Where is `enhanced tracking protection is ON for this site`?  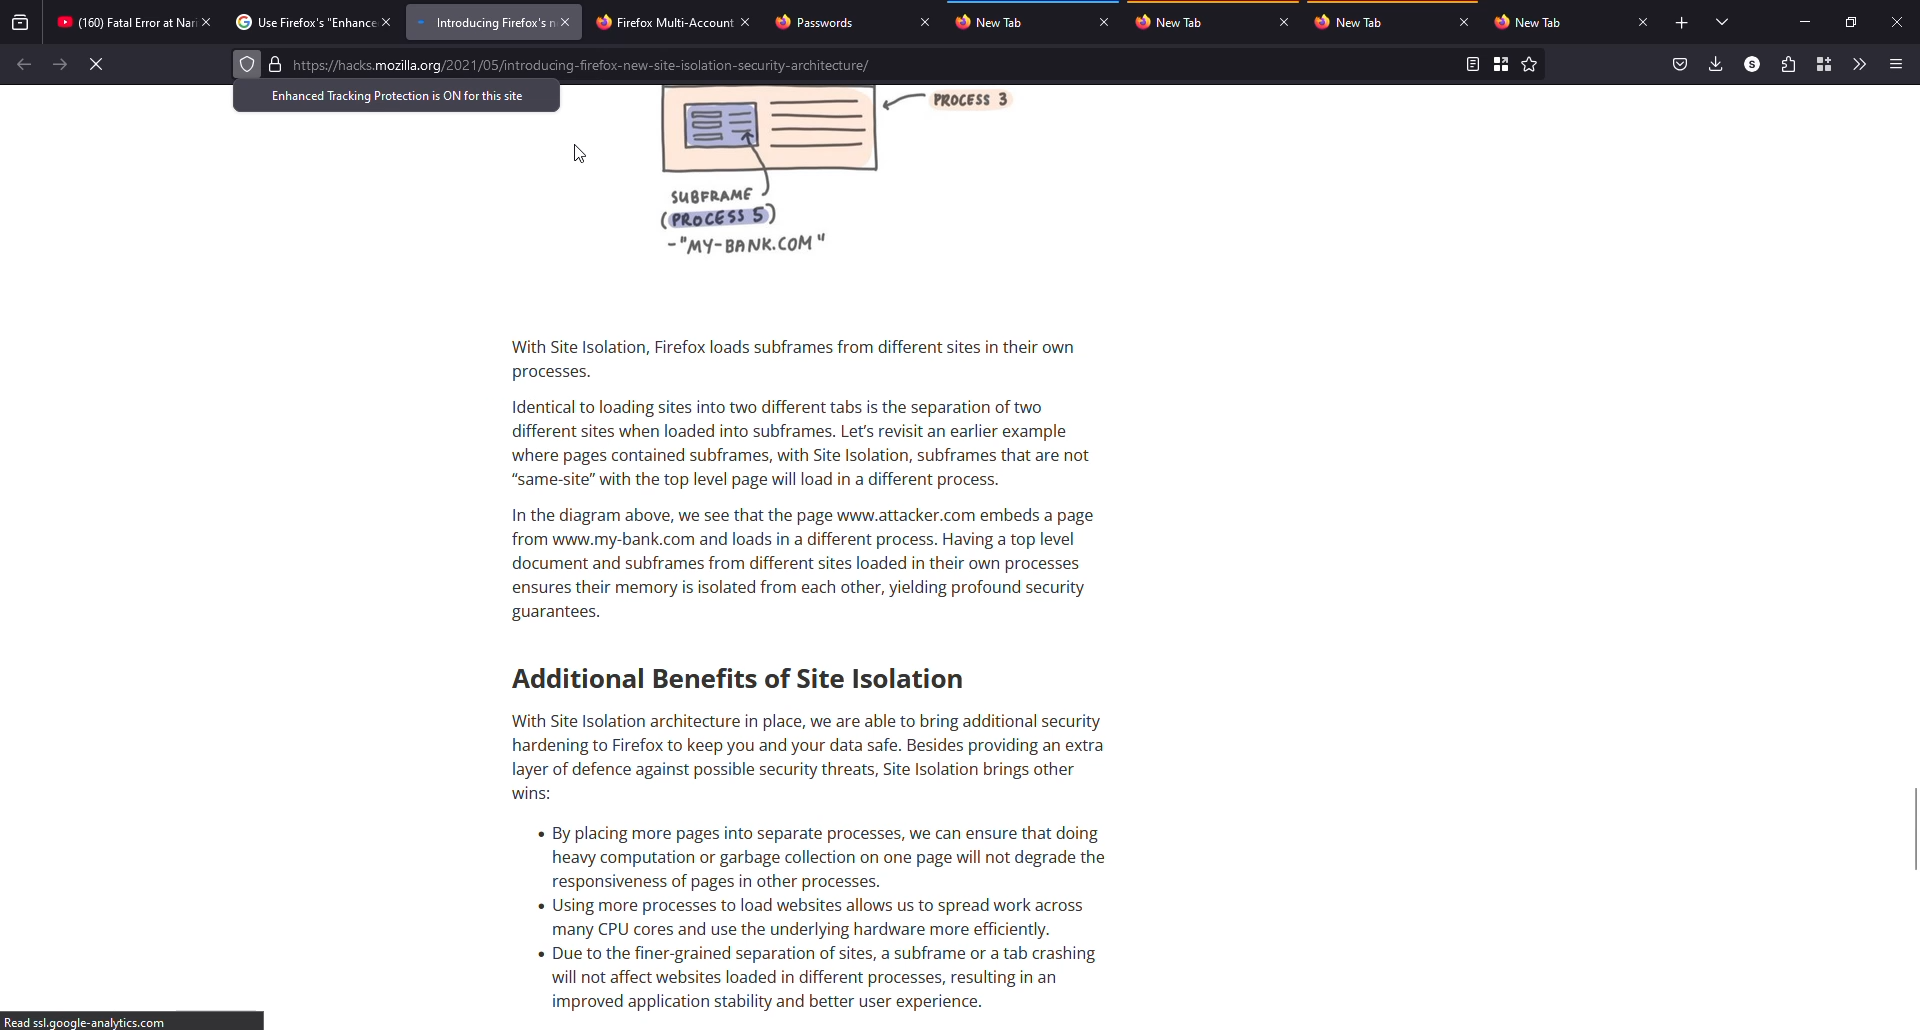
enhanced tracking protection is ON for this site is located at coordinates (403, 96).